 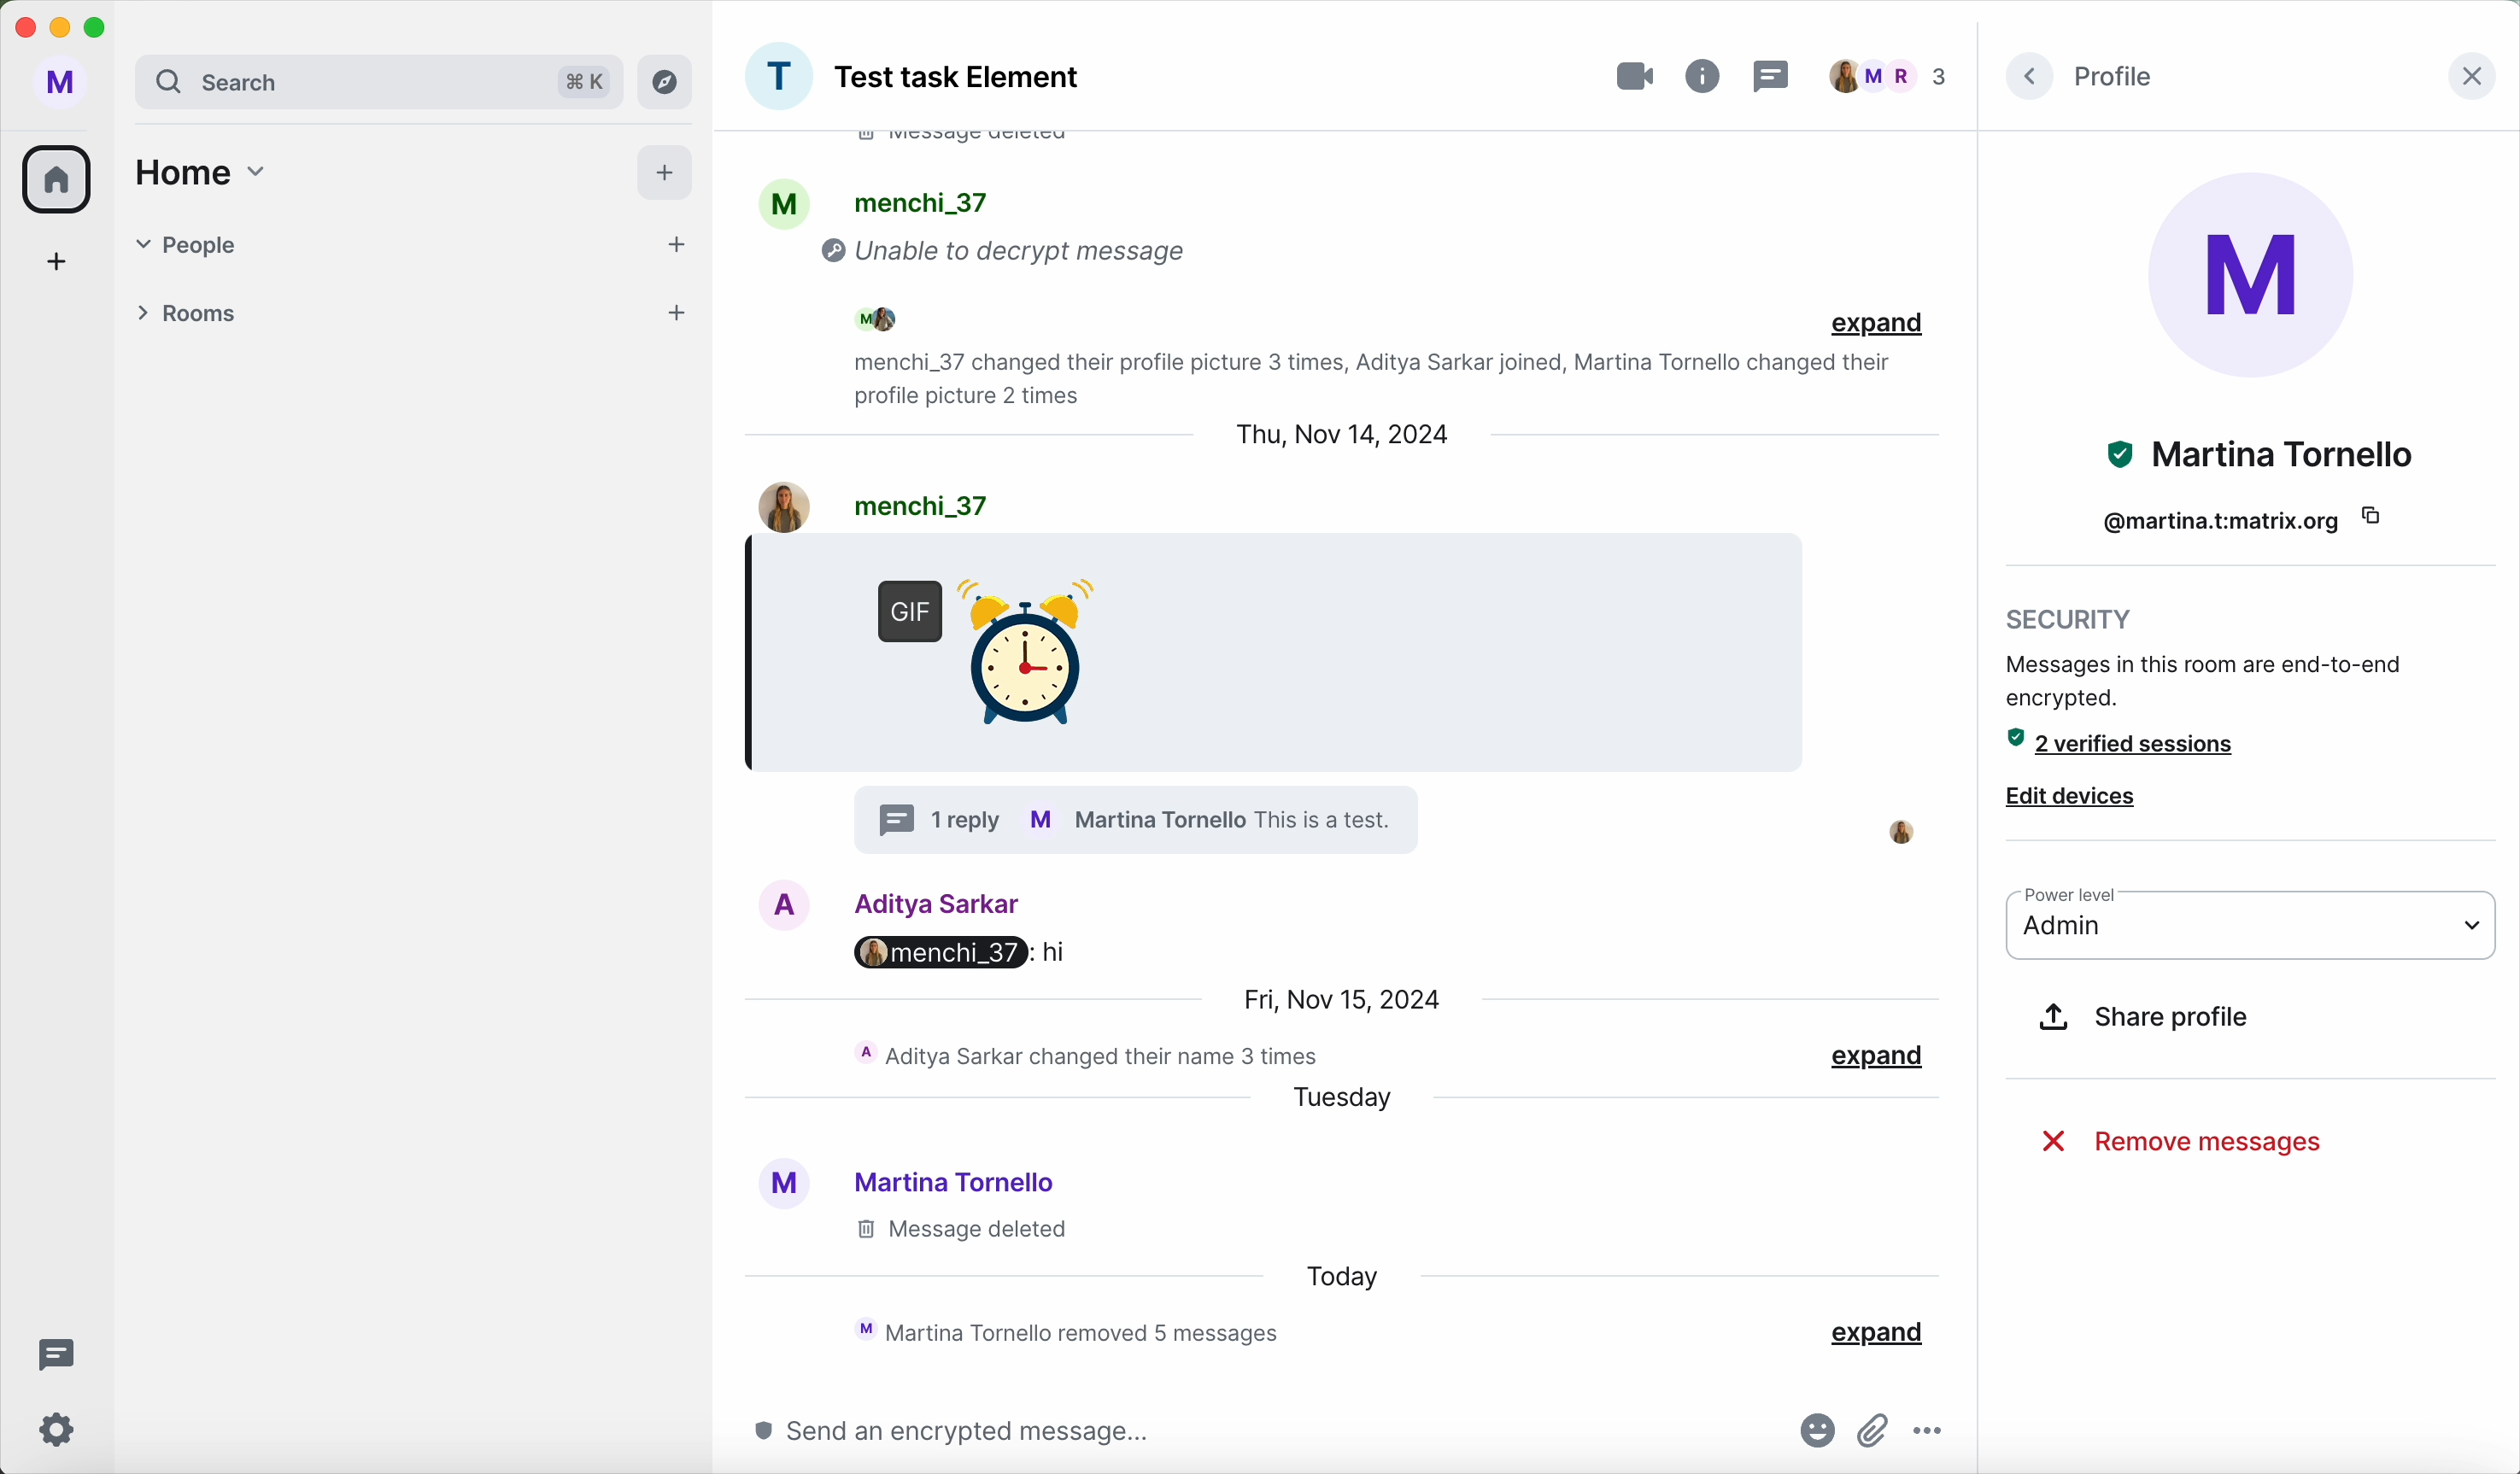 I want to click on activity chat, so click(x=1077, y=1330).